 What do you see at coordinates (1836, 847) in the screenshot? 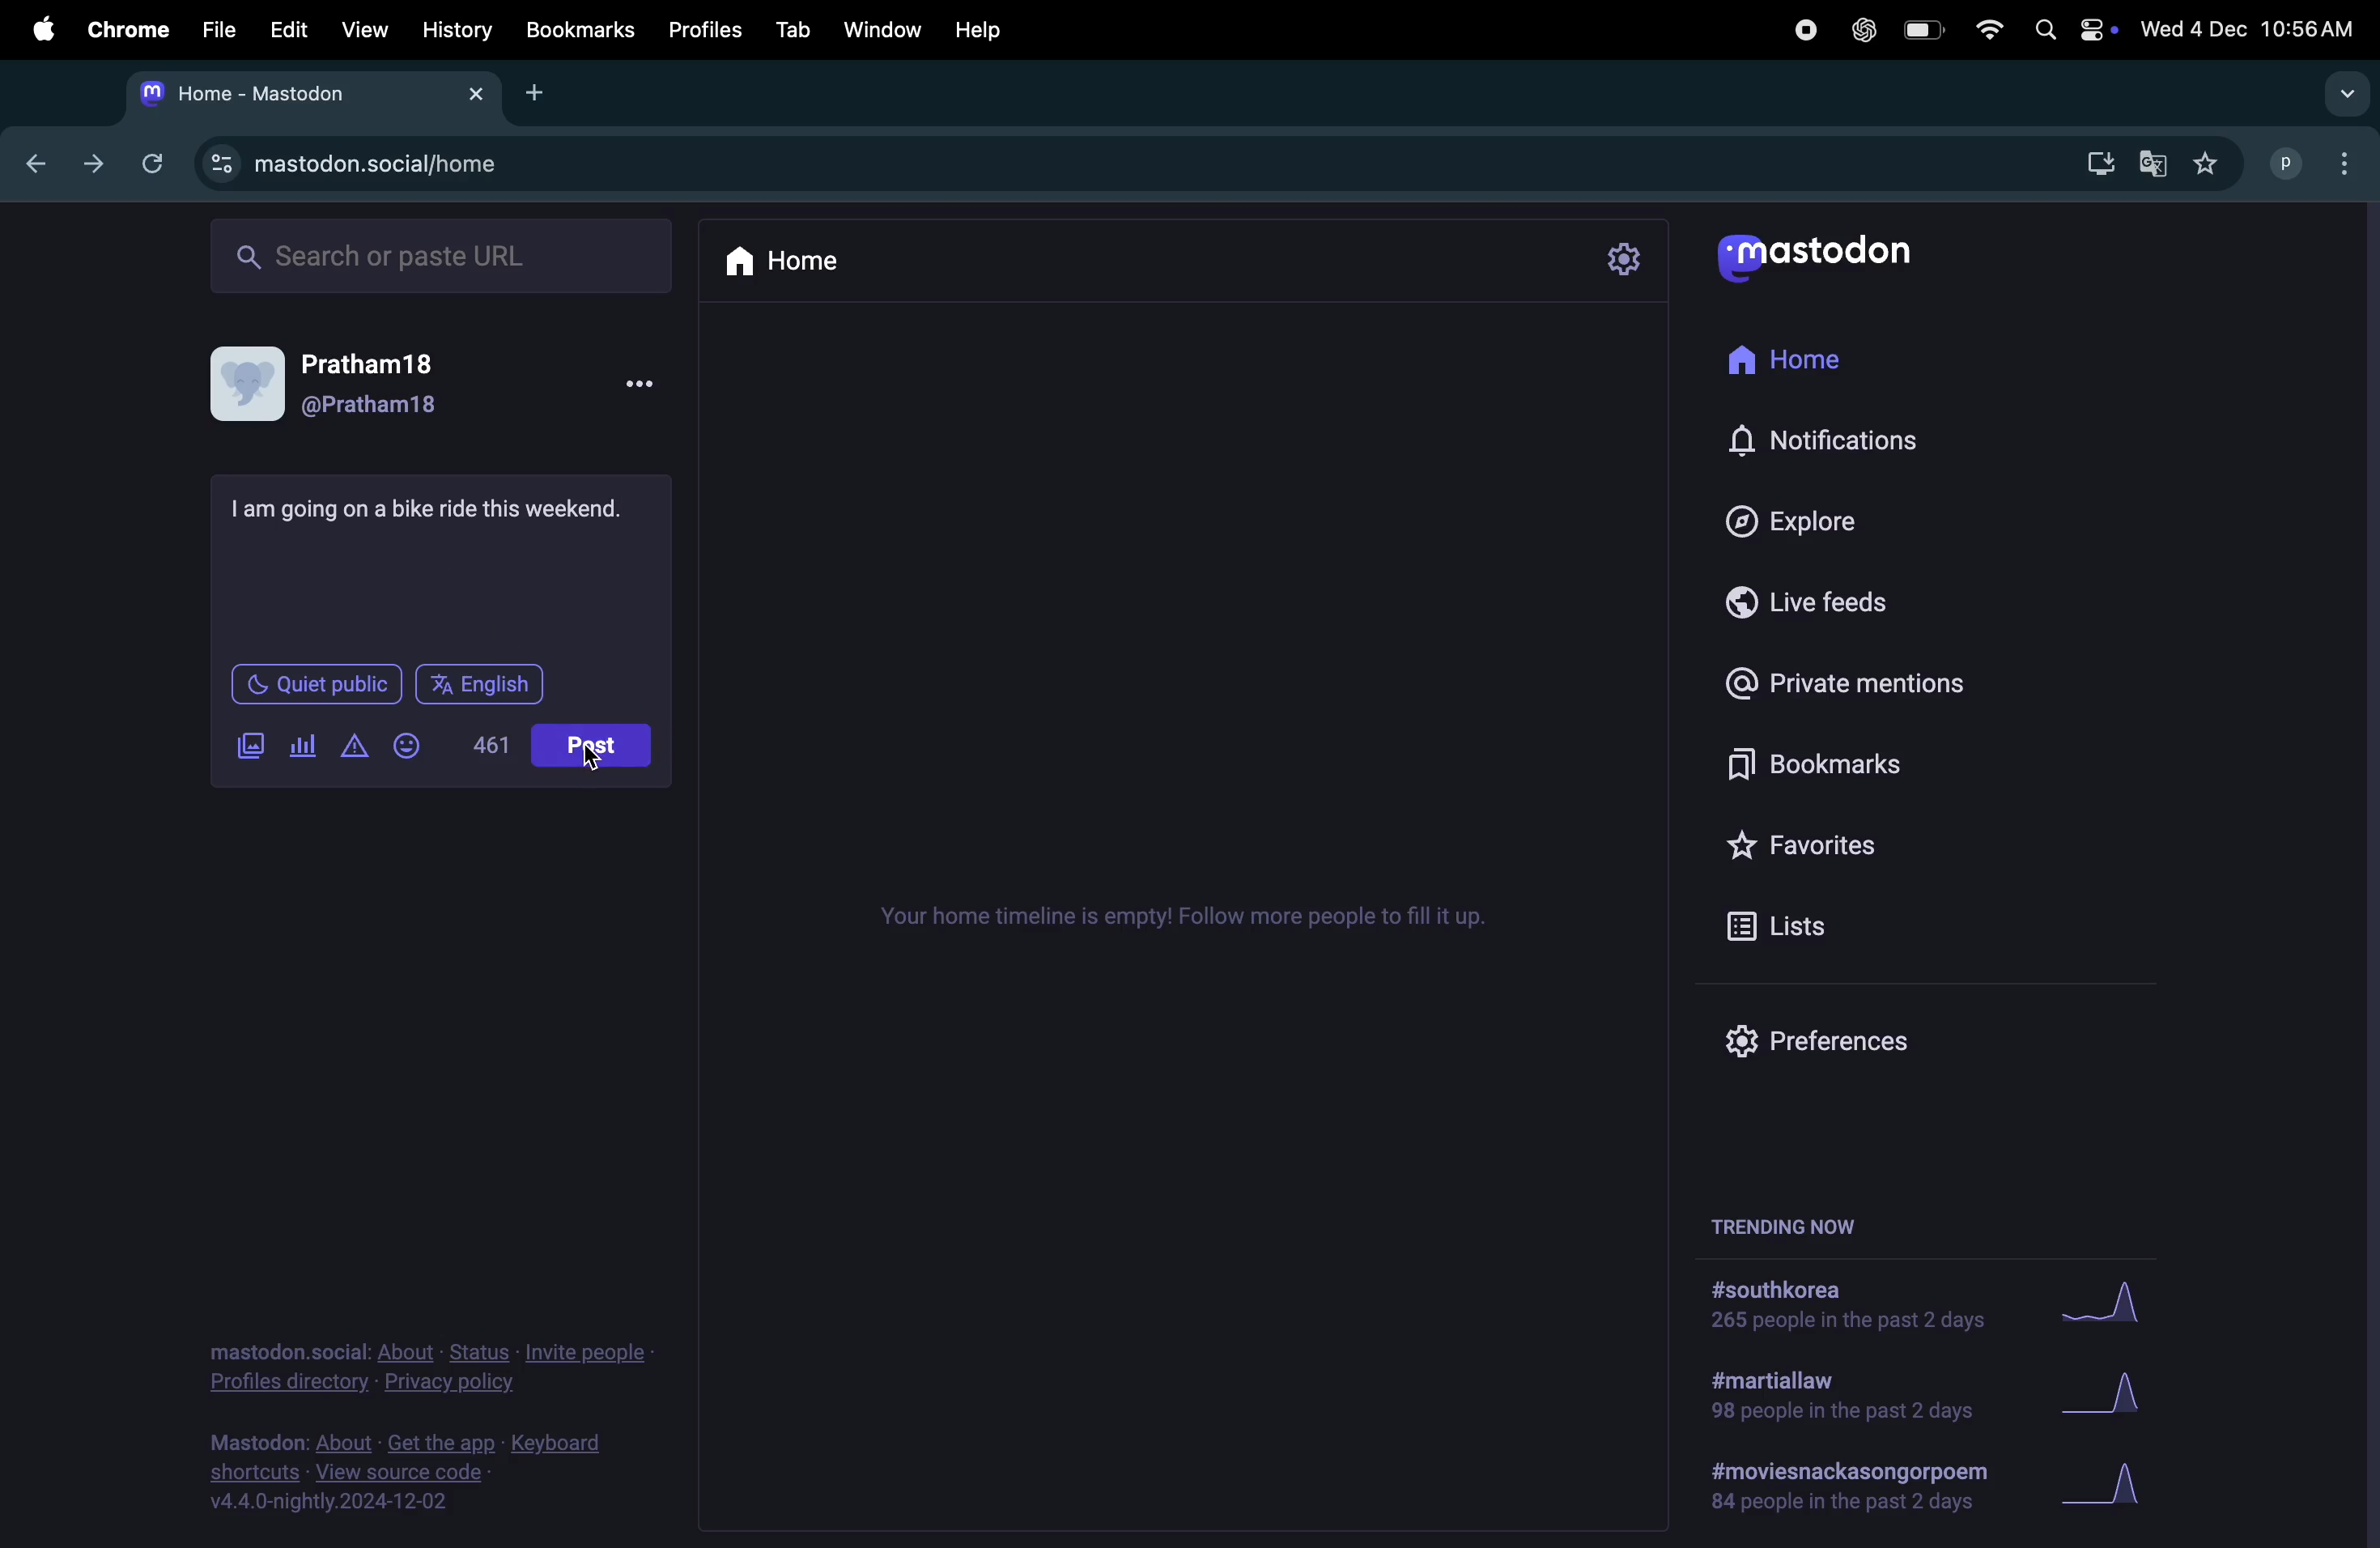
I see `favourites` at bounding box center [1836, 847].